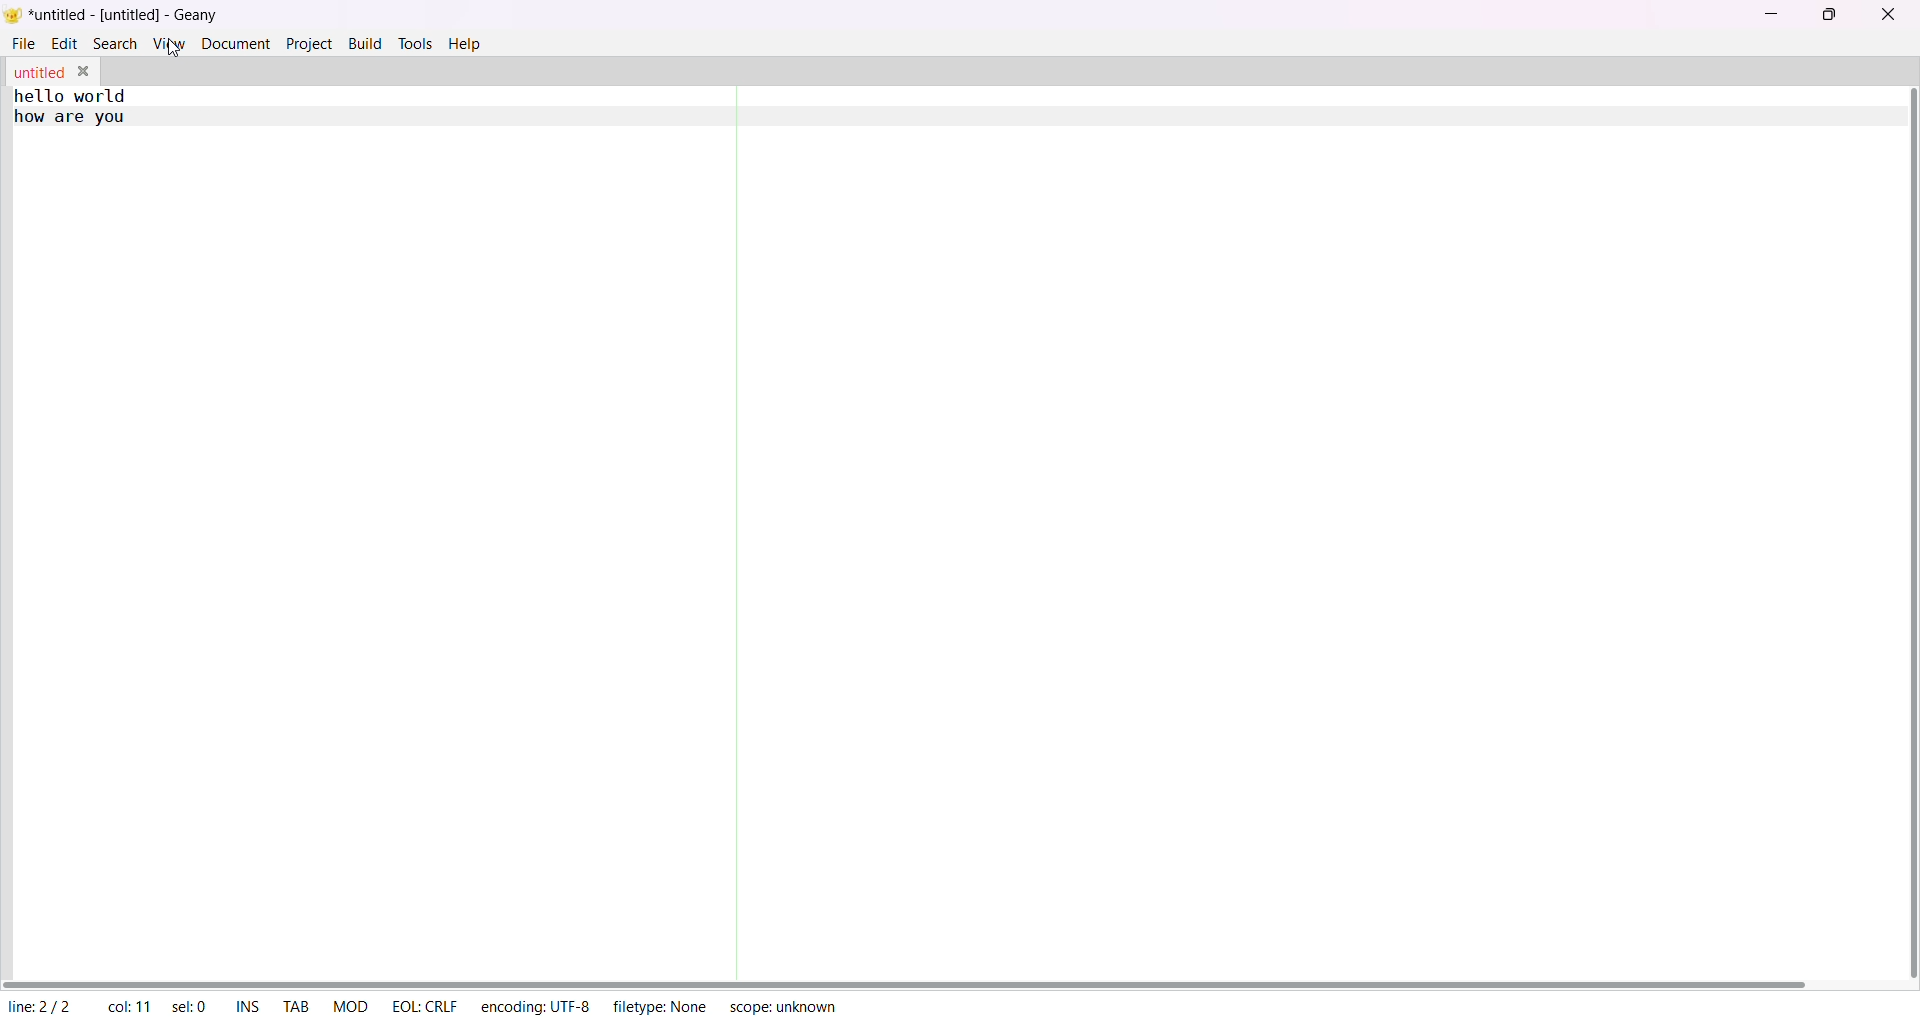 The width and height of the screenshot is (1920, 1018). I want to click on tab name, so click(38, 71).